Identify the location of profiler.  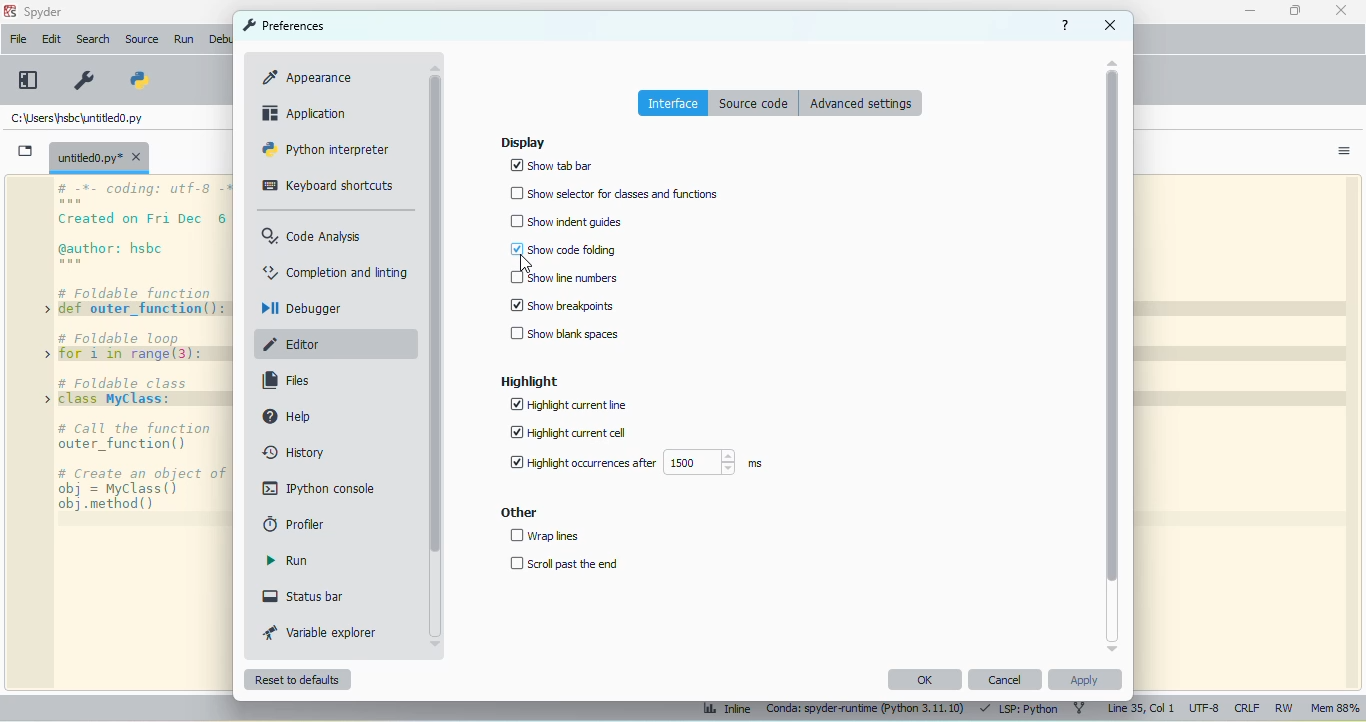
(293, 524).